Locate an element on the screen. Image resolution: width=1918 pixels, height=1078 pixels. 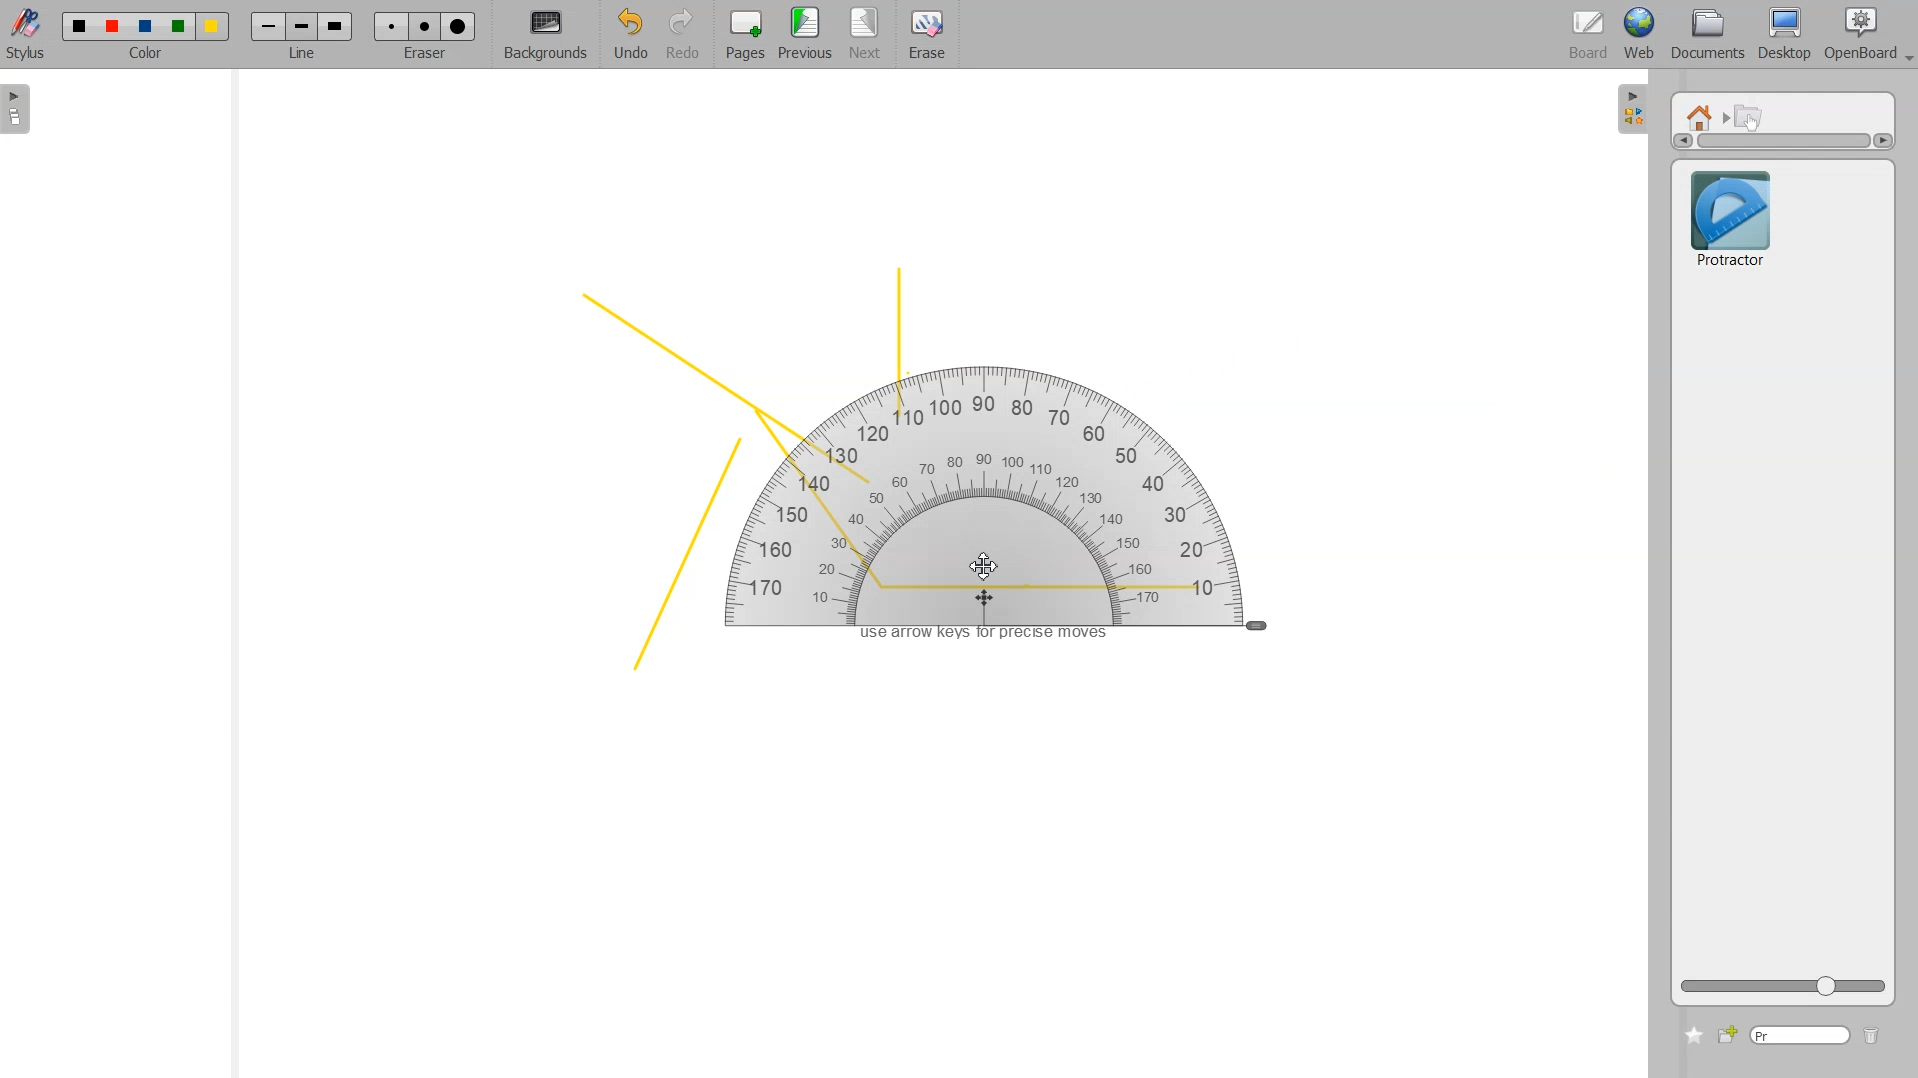
Delete is located at coordinates (1872, 1037).